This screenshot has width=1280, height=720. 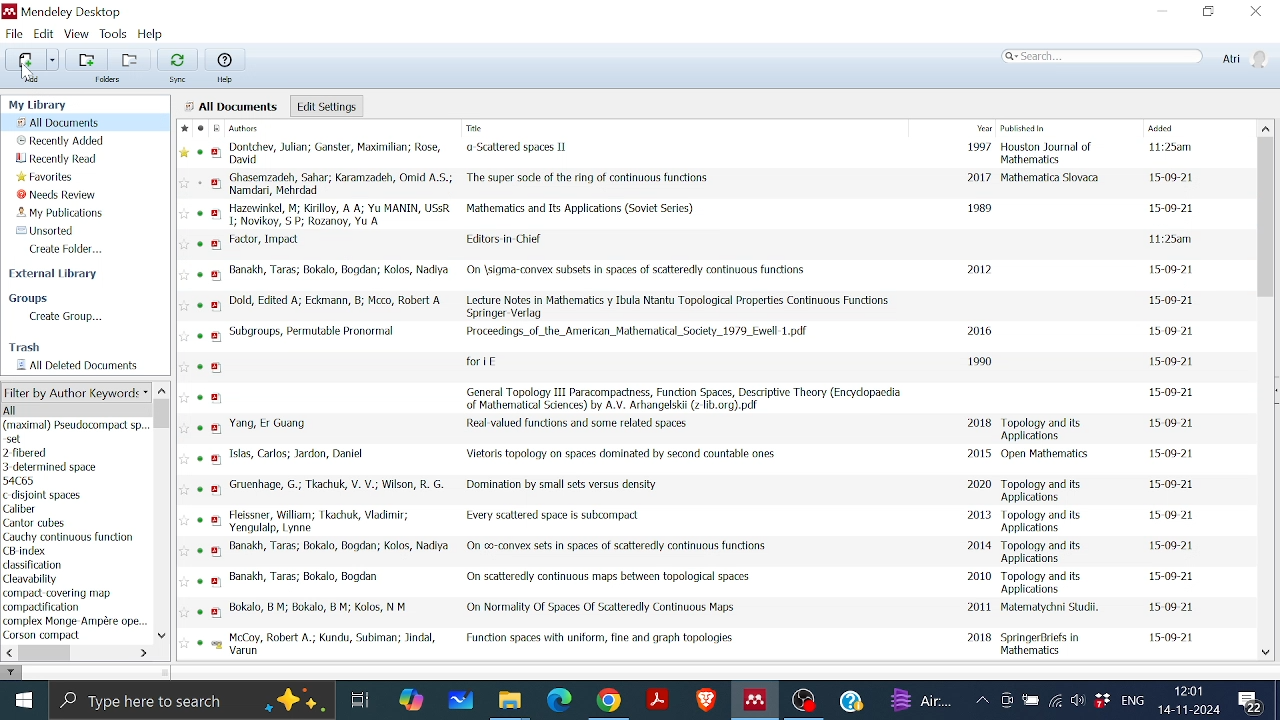 What do you see at coordinates (43, 298) in the screenshot?
I see `Groups` at bounding box center [43, 298].